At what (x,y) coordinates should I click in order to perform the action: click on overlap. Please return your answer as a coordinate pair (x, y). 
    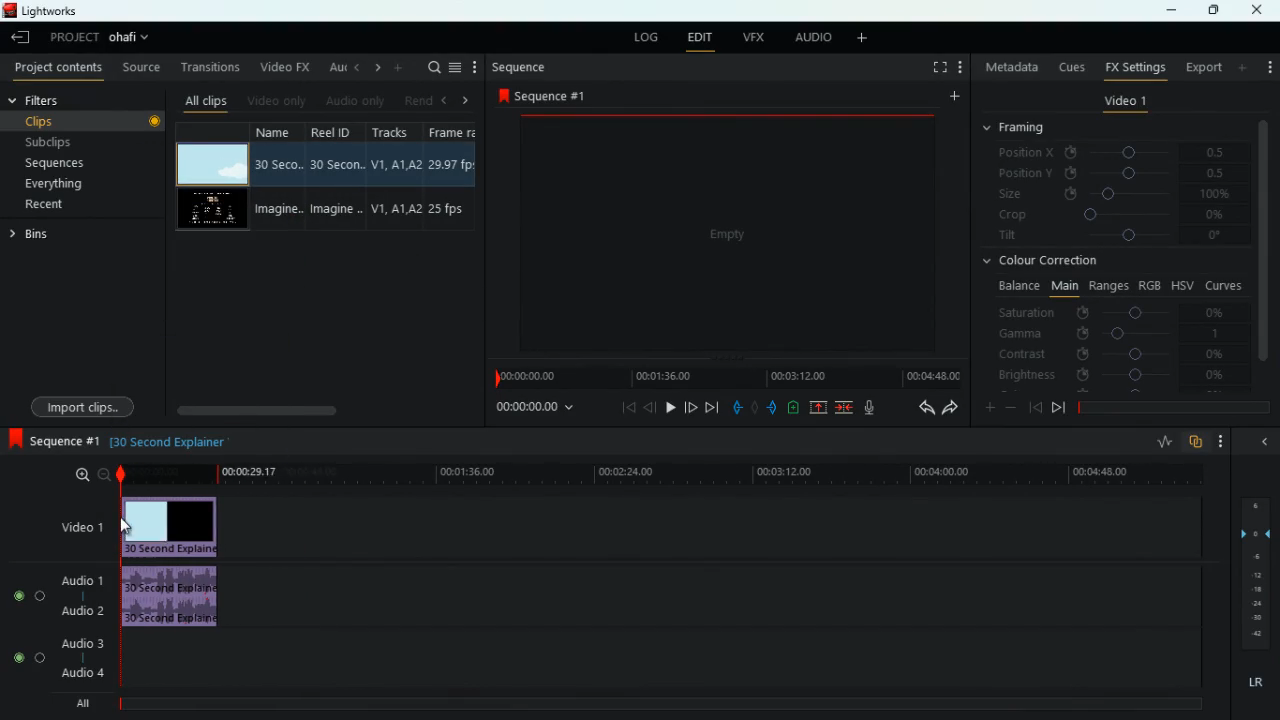
    Looking at the image, I should click on (1196, 443).